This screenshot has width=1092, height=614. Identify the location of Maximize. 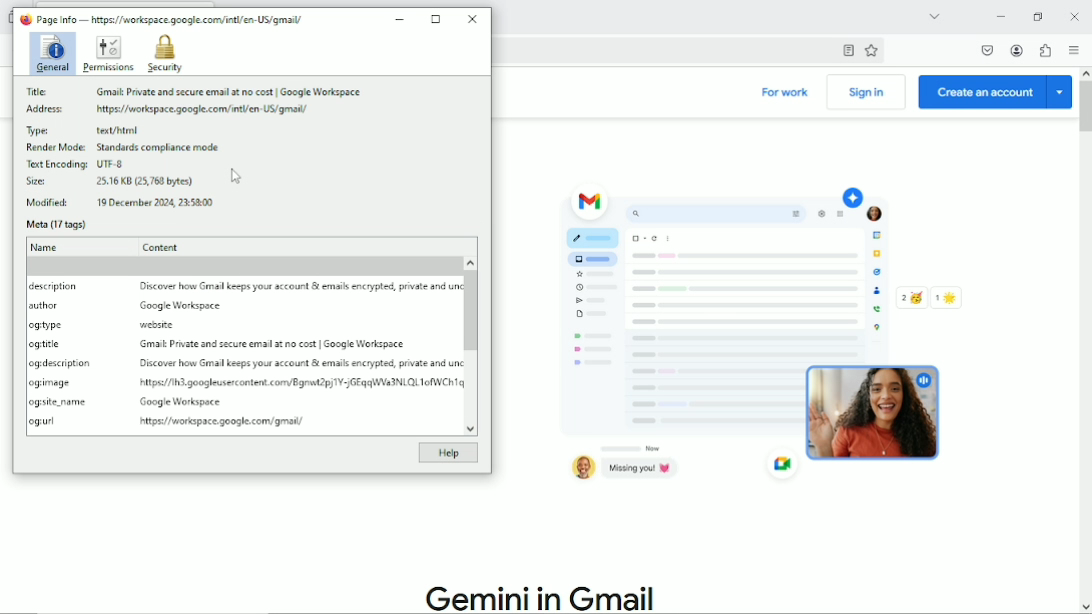
(436, 18).